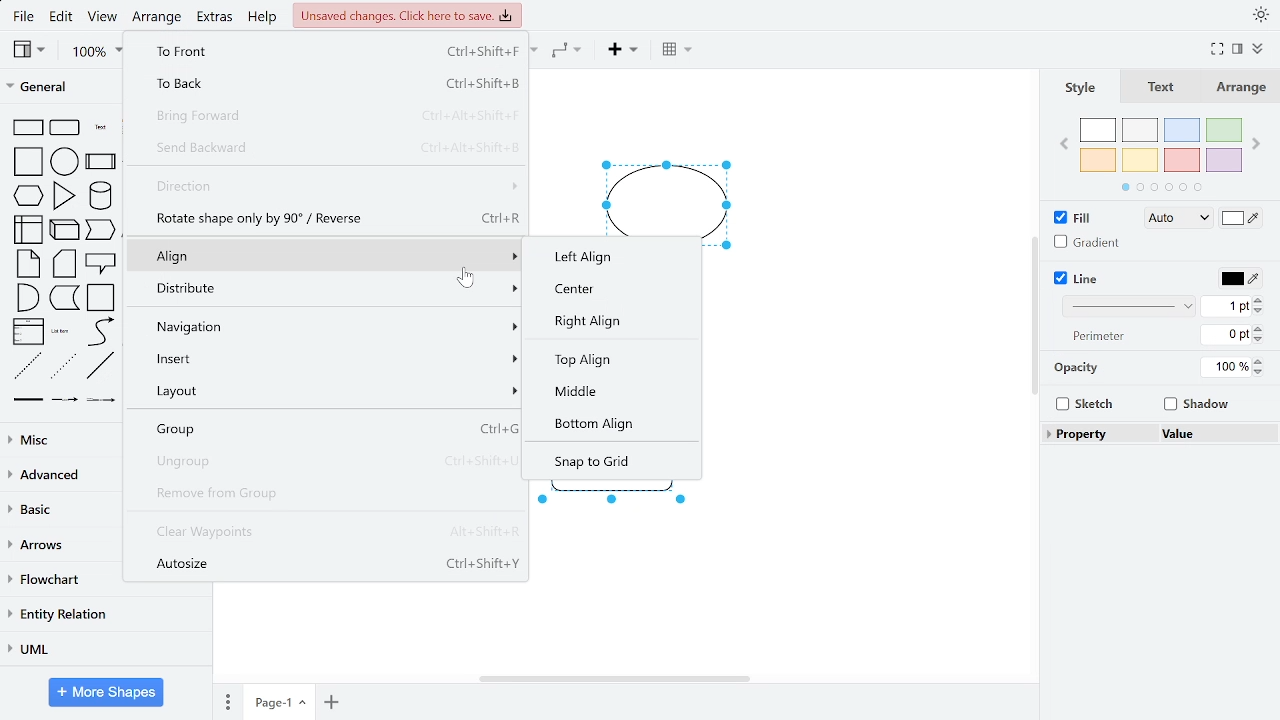 The width and height of the screenshot is (1280, 720). Describe the element at coordinates (65, 161) in the screenshot. I see `circle` at that location.